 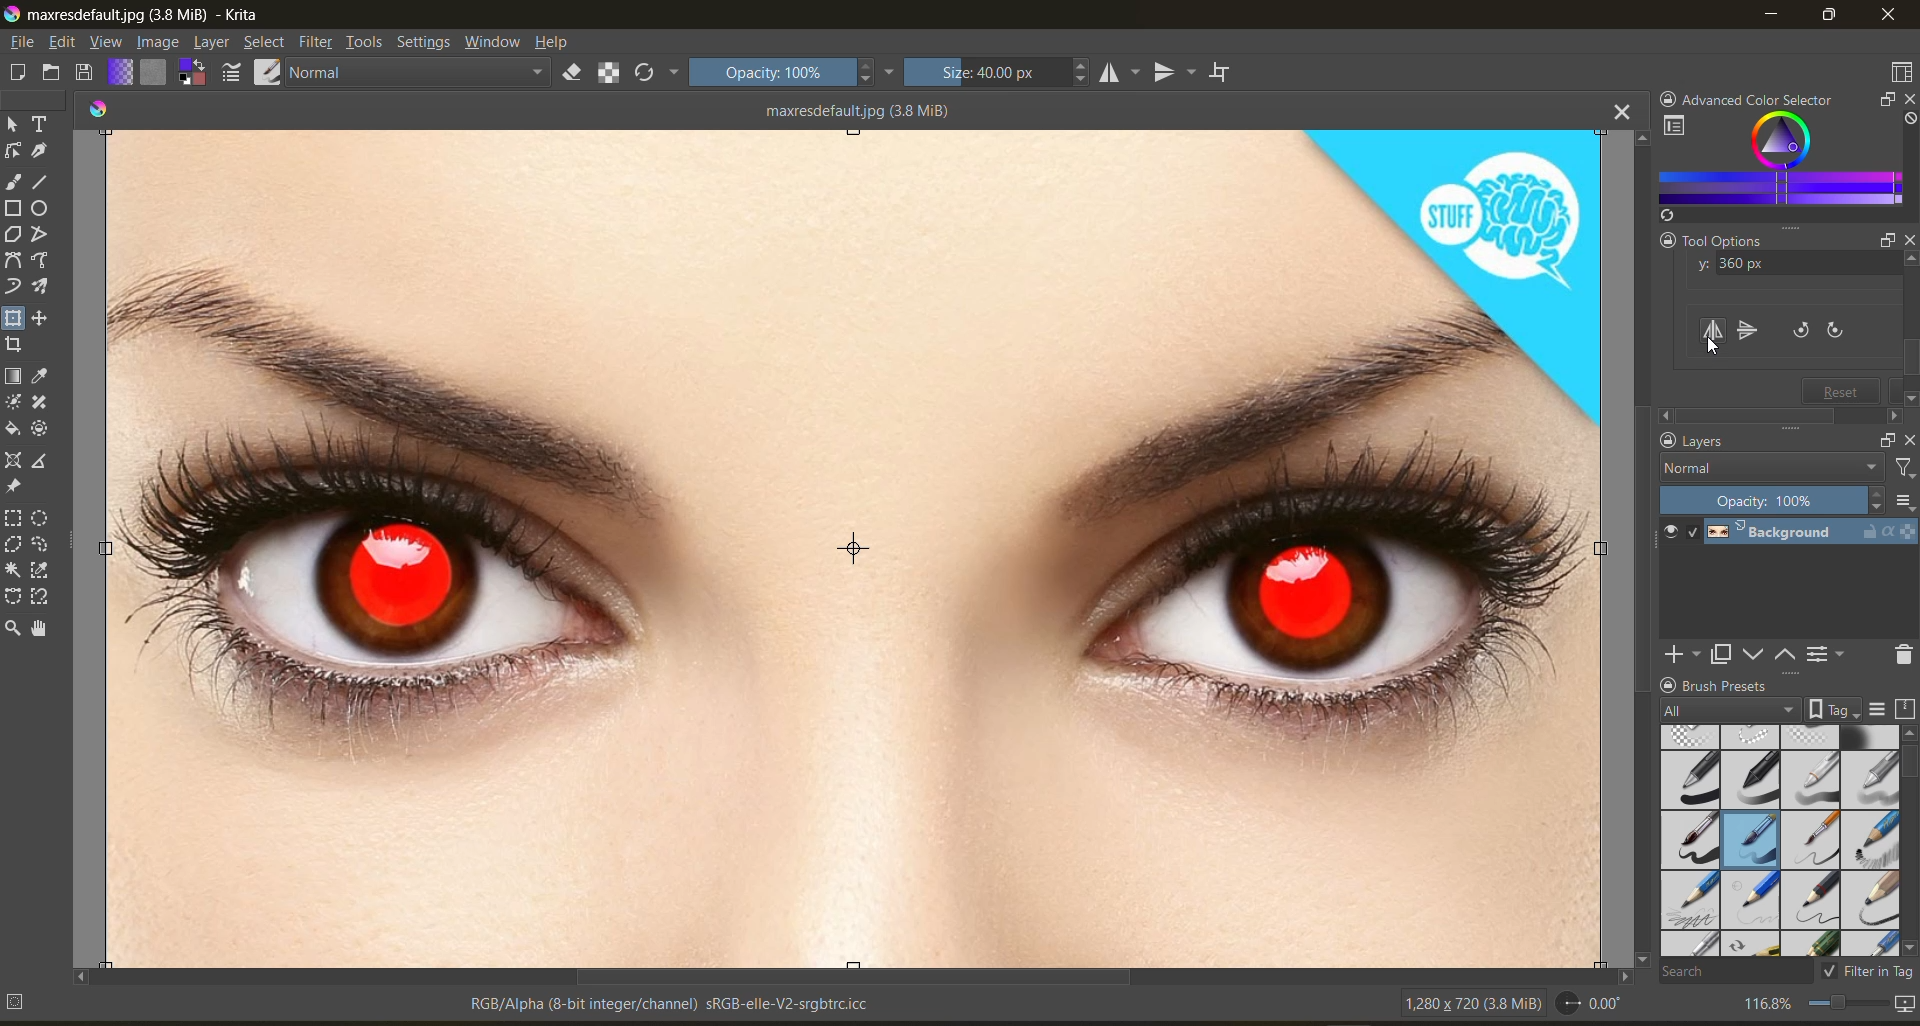 I want to click on tool, so click(x=14, y=519).